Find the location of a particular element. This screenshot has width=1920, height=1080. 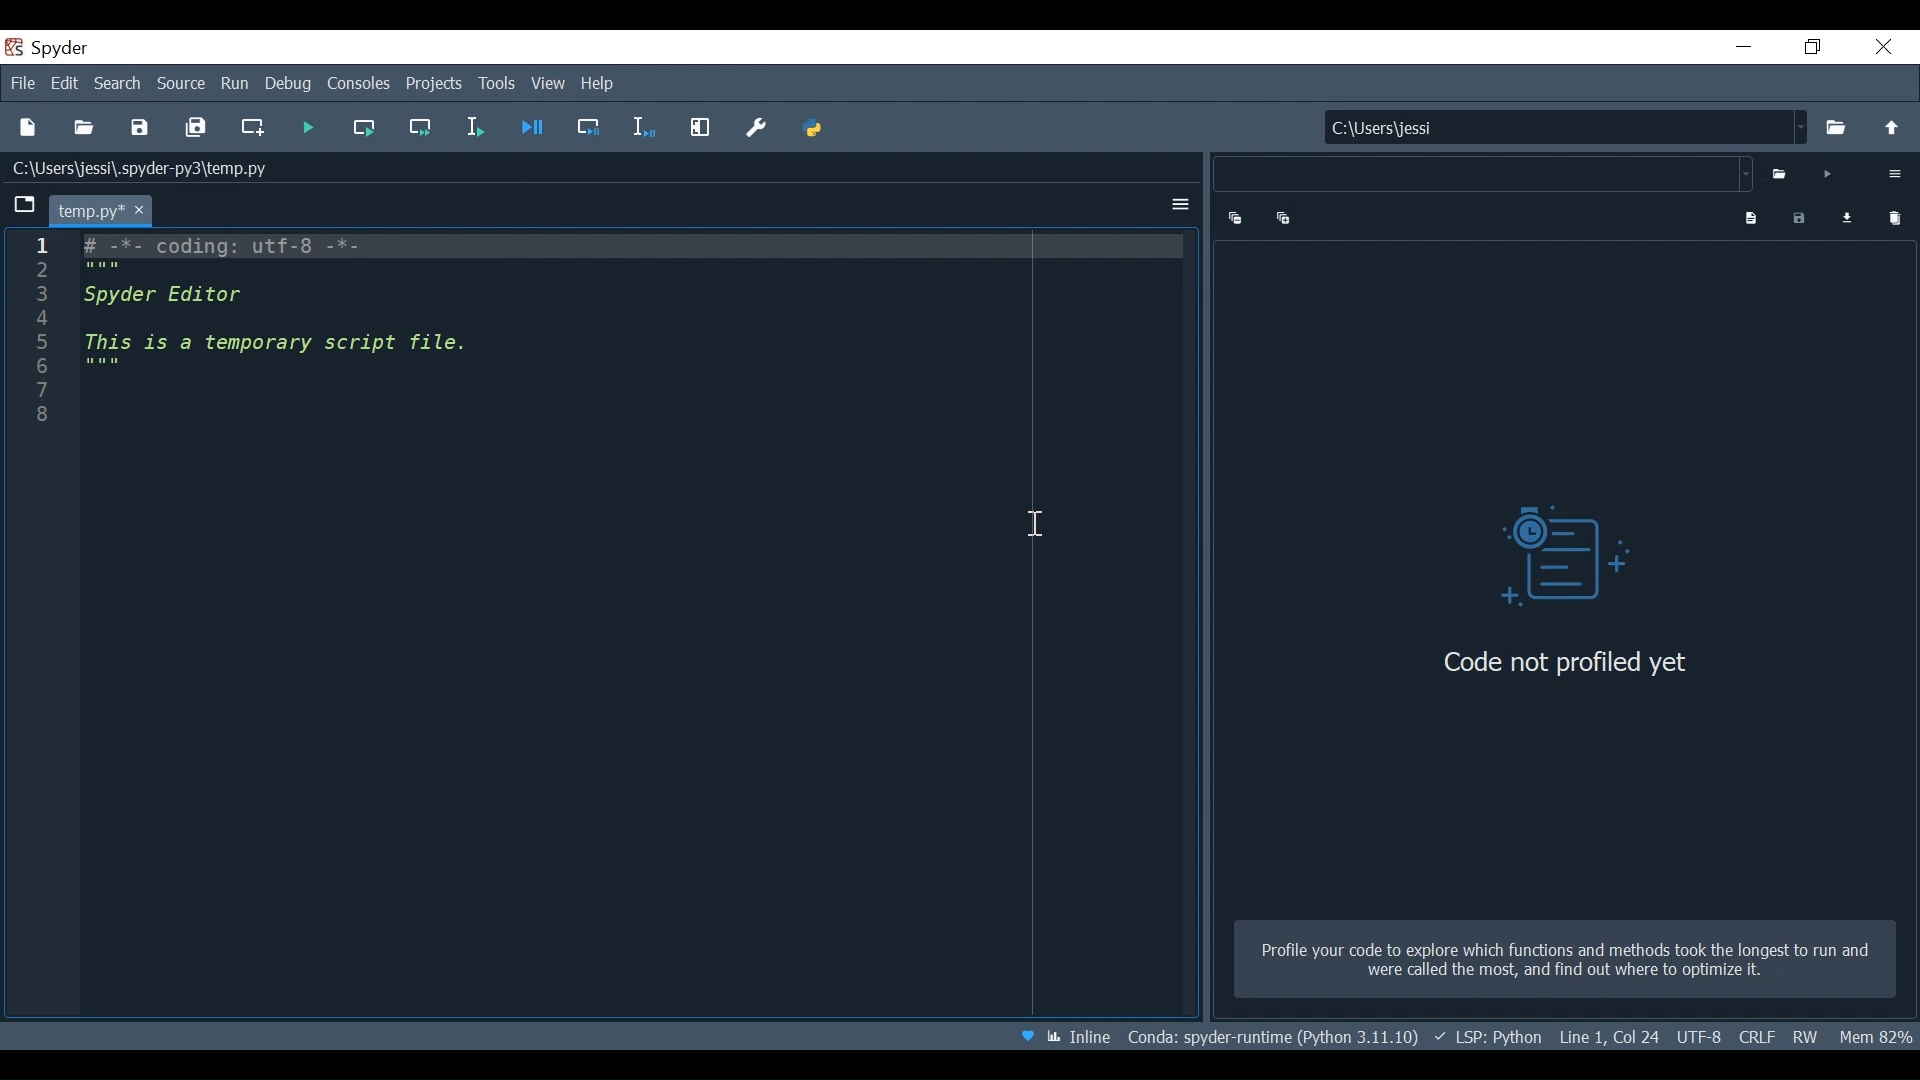

Save File is located at coordinates (140, 129).